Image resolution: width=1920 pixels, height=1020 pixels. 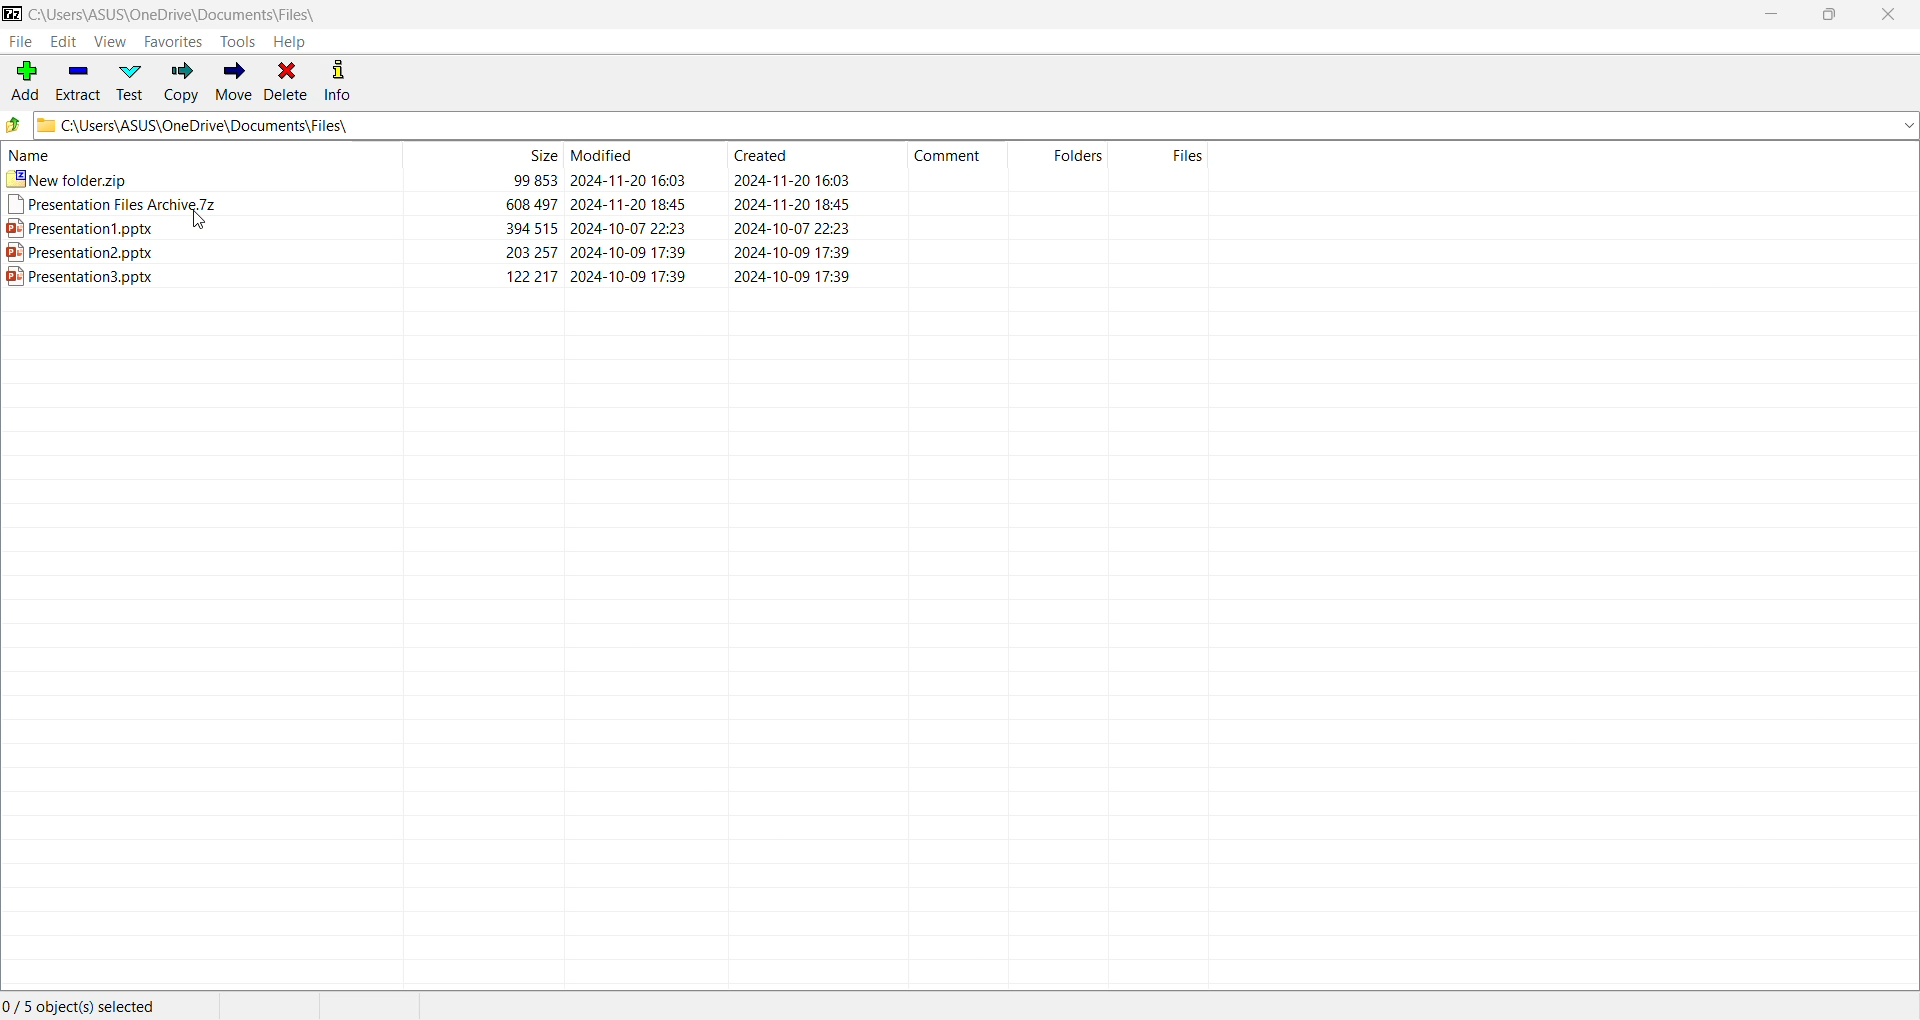 I want to click on View, so click(x=110, y=42).